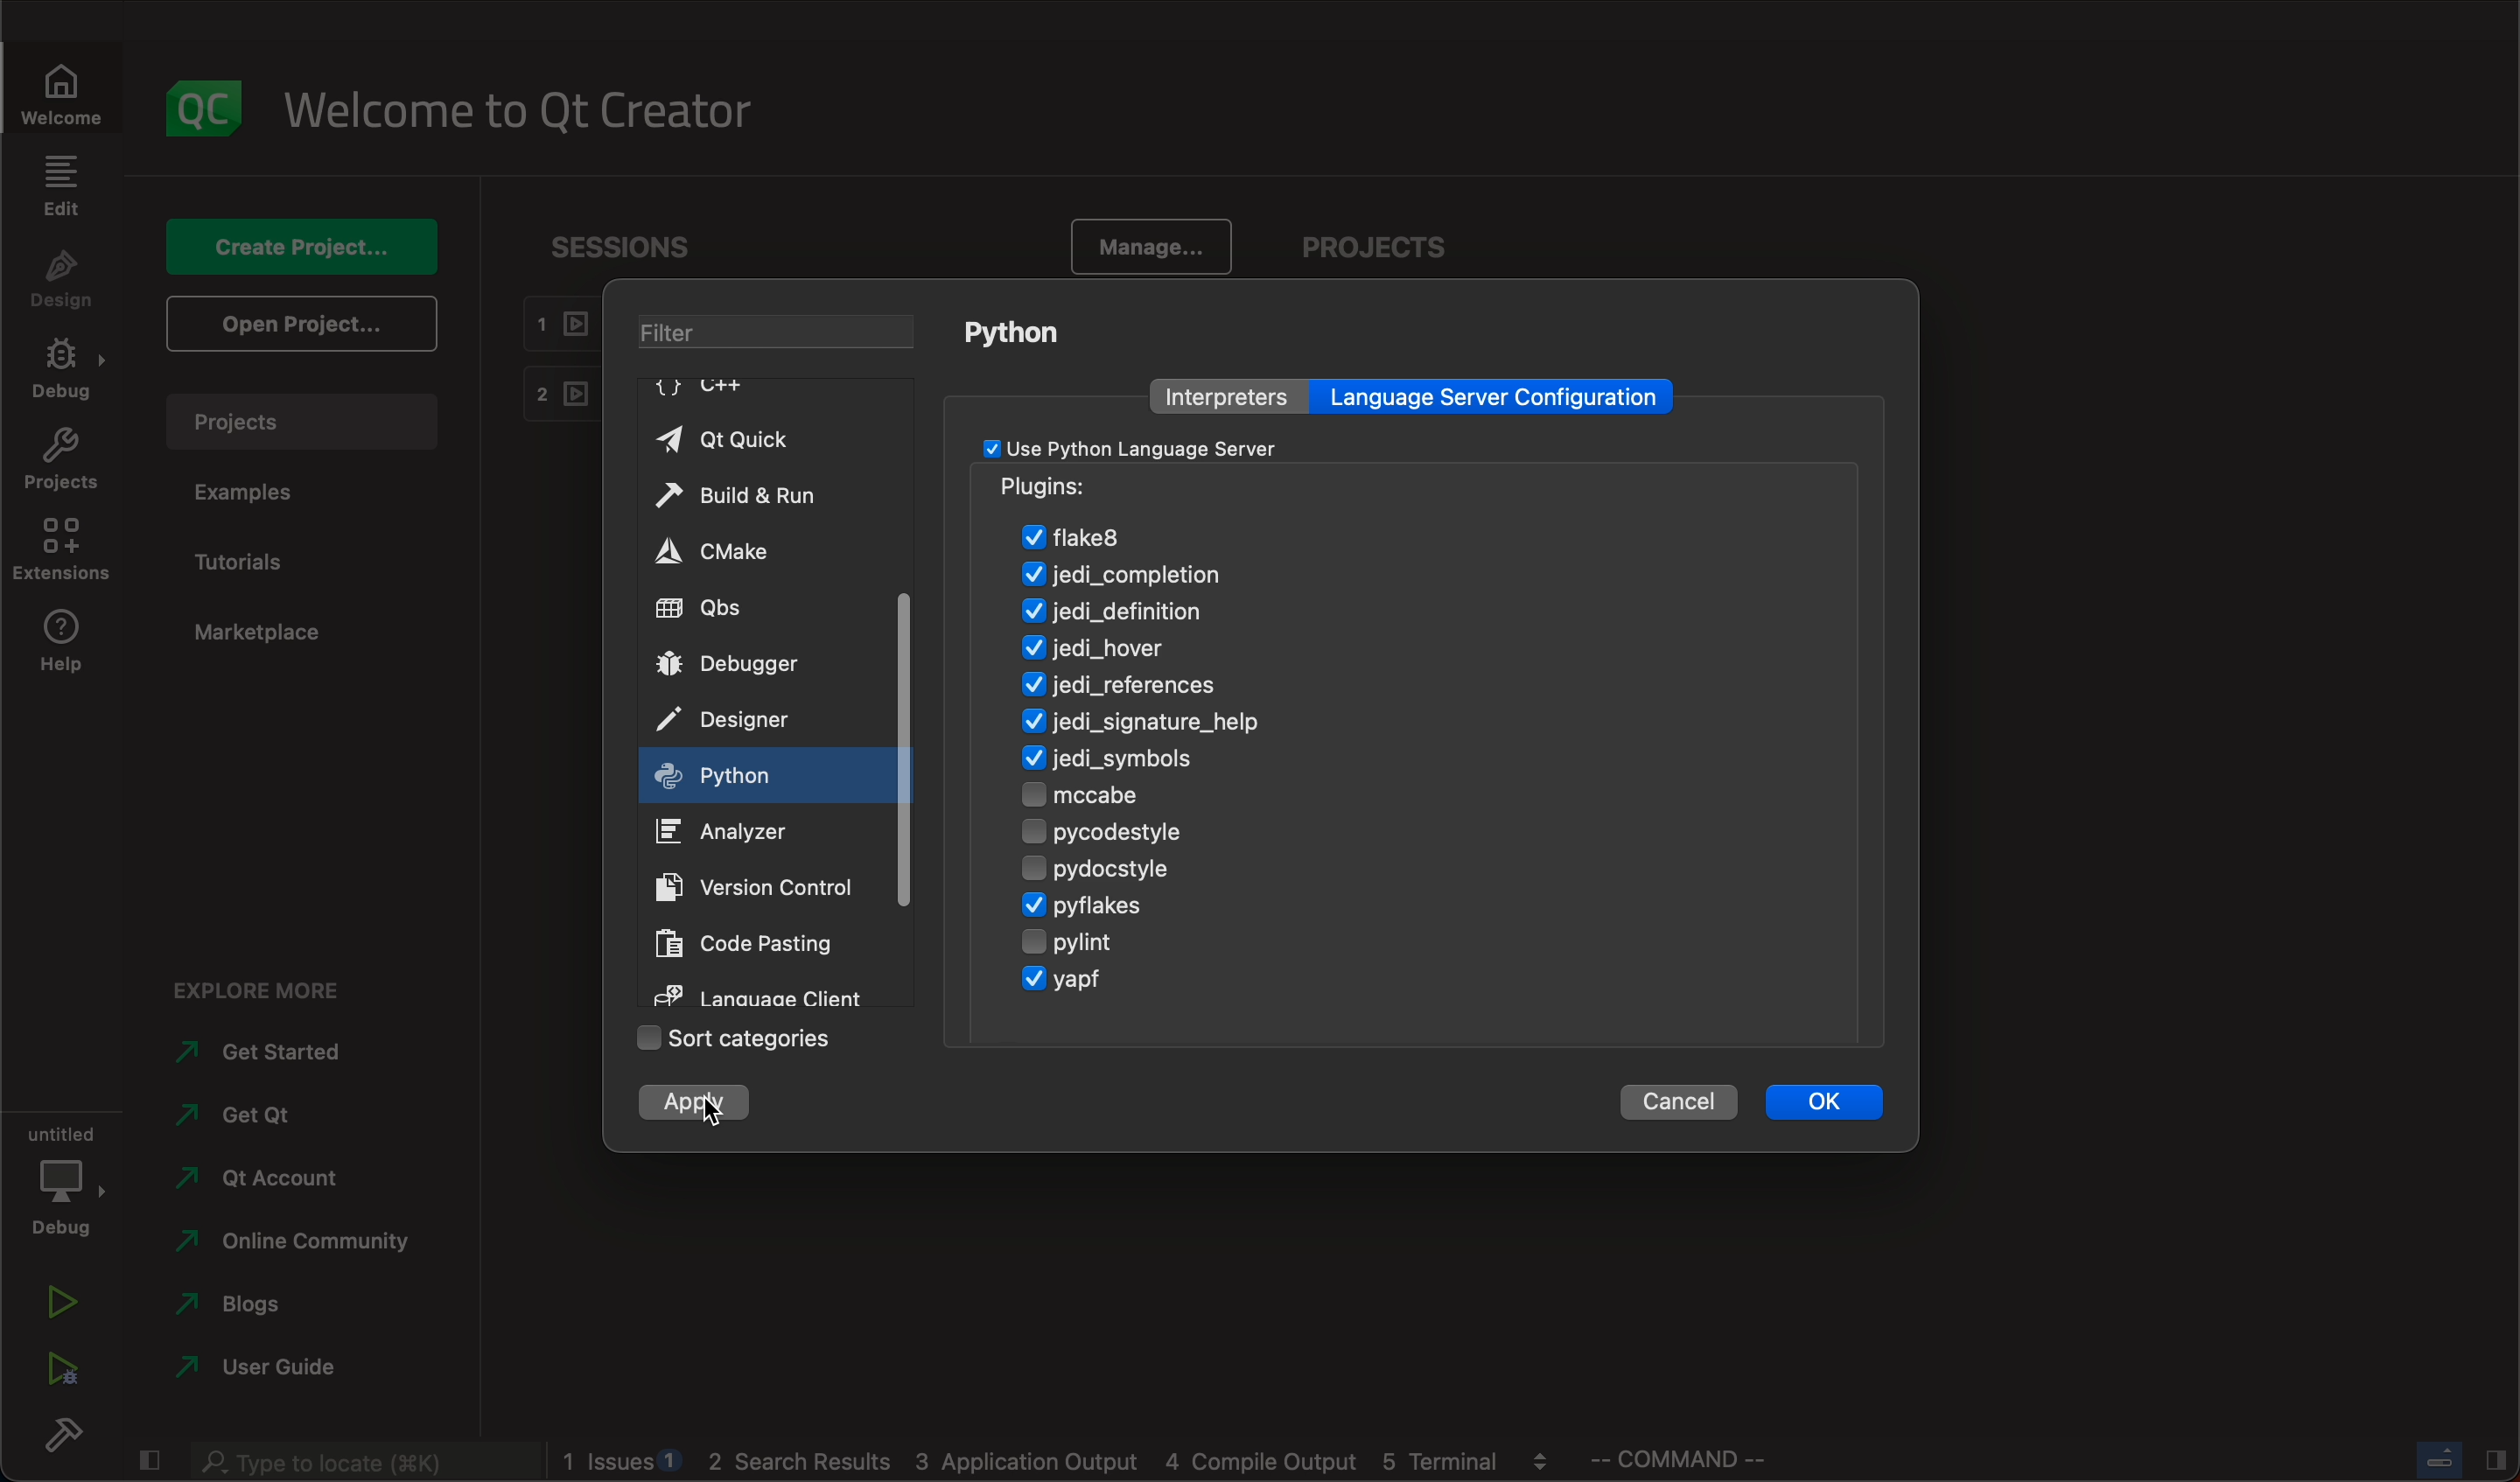 The image size is (2520, 1482). I want to click on qt, so click(255, 1112).